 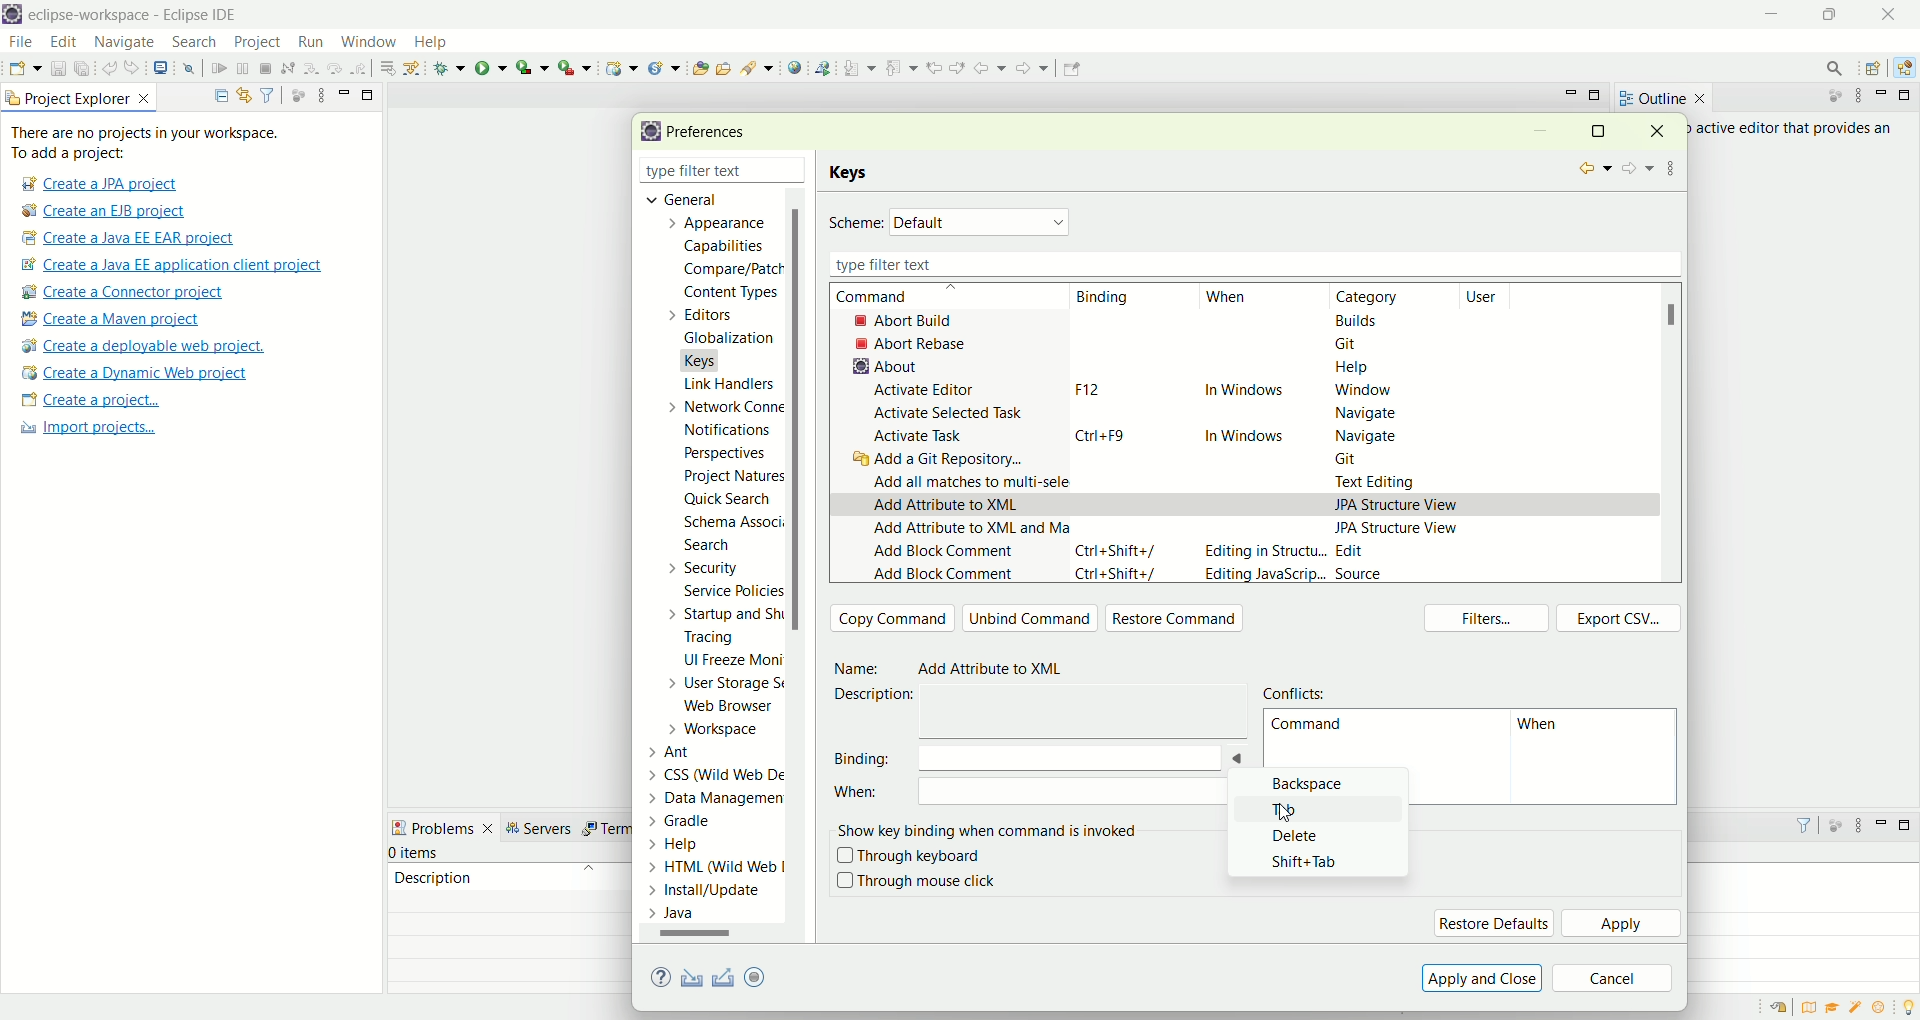 What do you see at coordinates (1678, 315) in the screenshot?
I see `scroll bar` at bounding box center [1678, 315].